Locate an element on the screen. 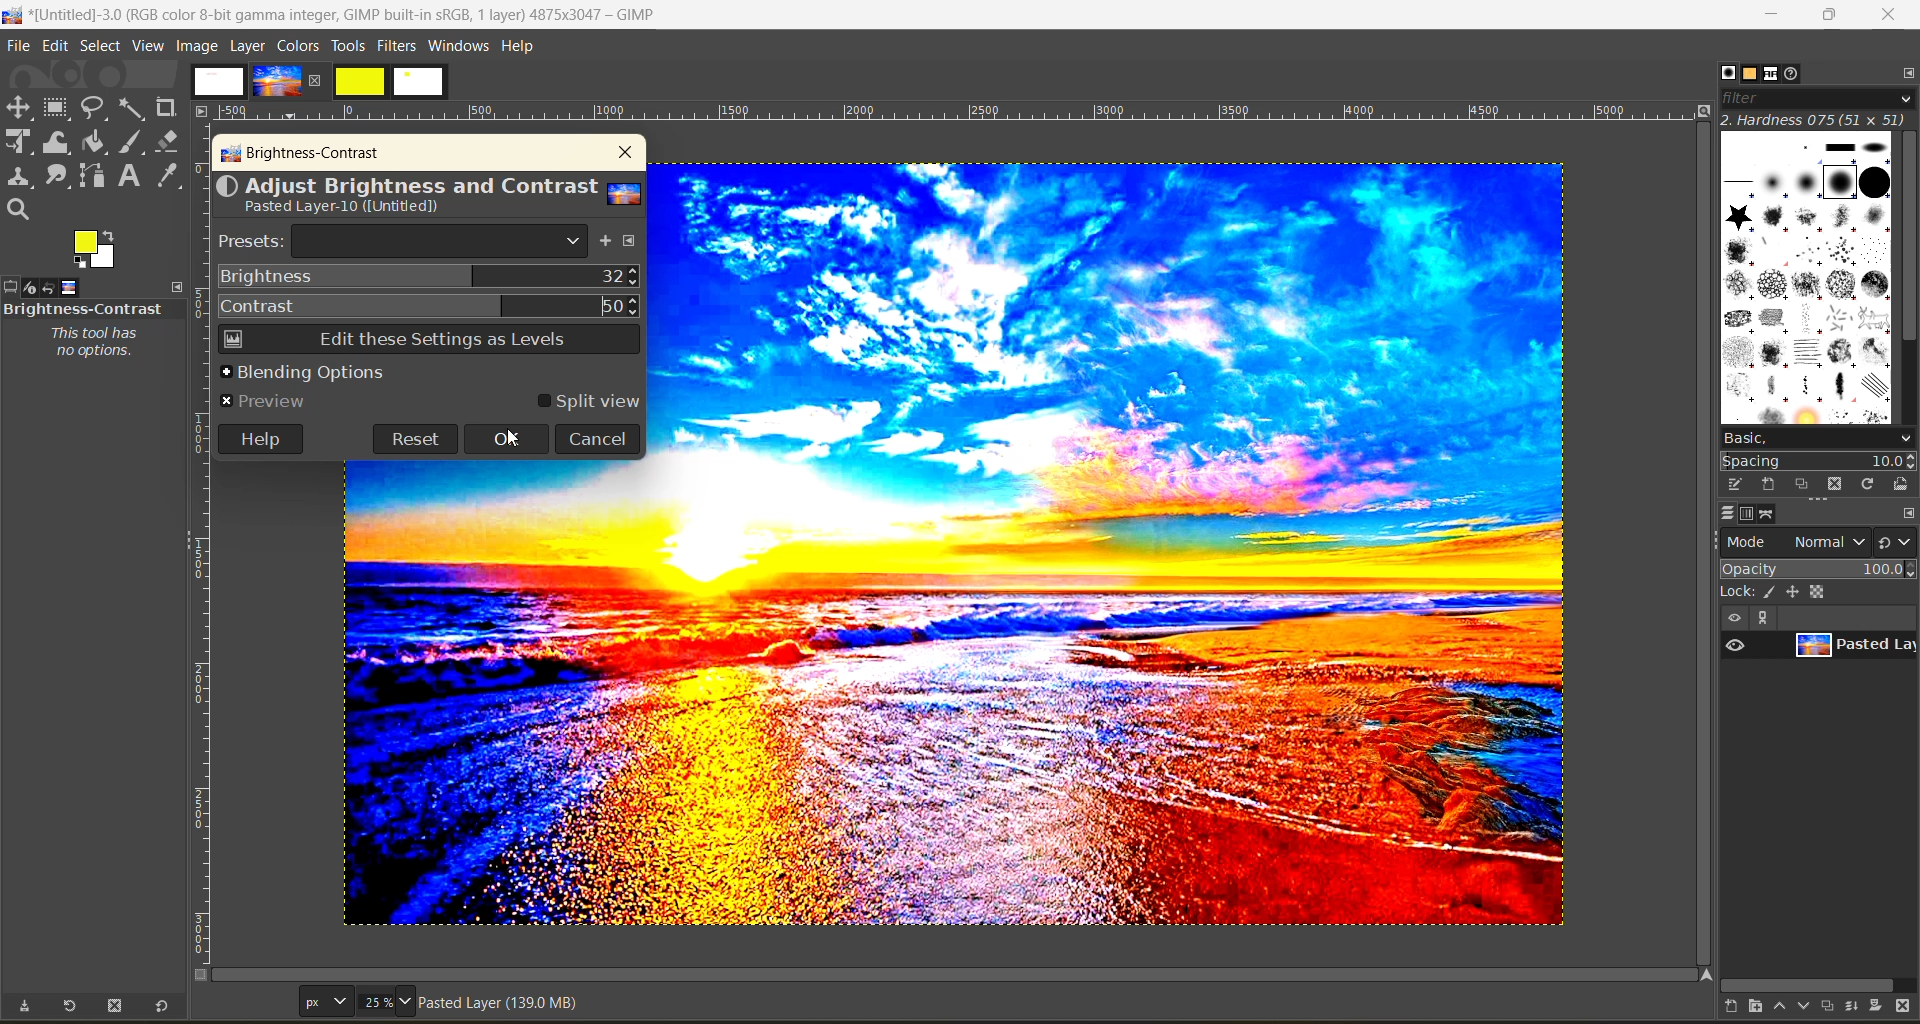 The height and width of the screenshot is (1024, 1920). channels is located at coordinates (1747, 514).